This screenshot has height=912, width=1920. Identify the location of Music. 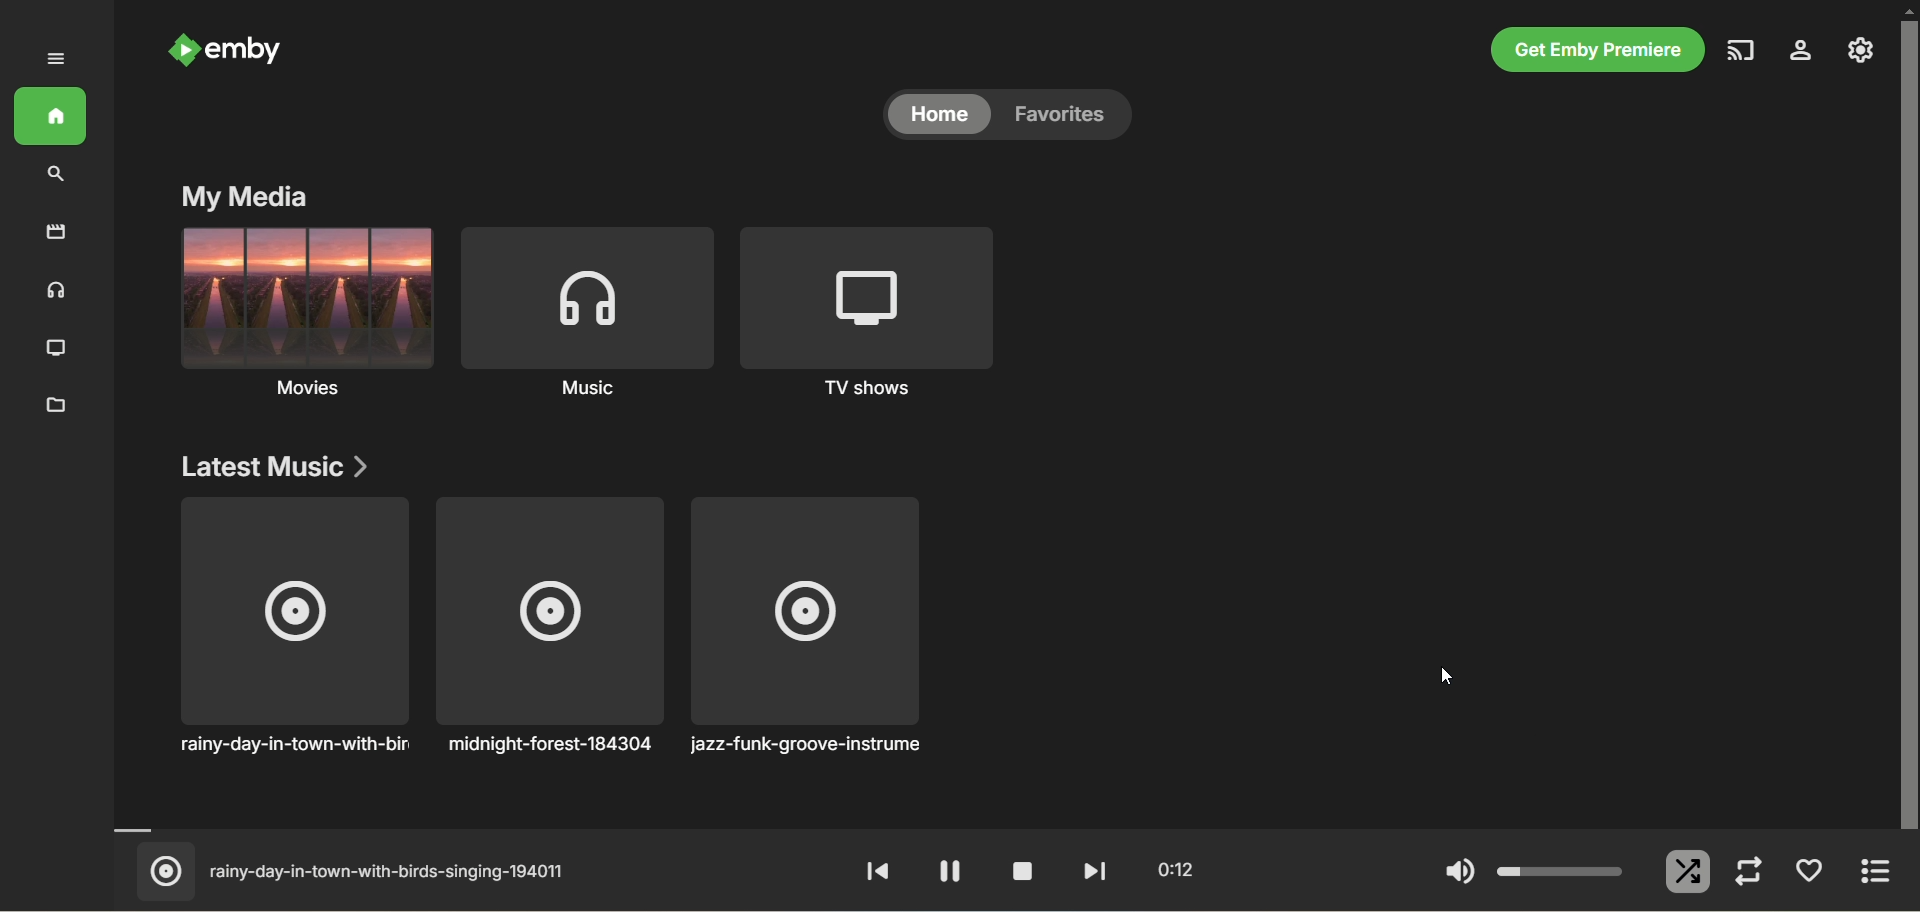
(307, 314).